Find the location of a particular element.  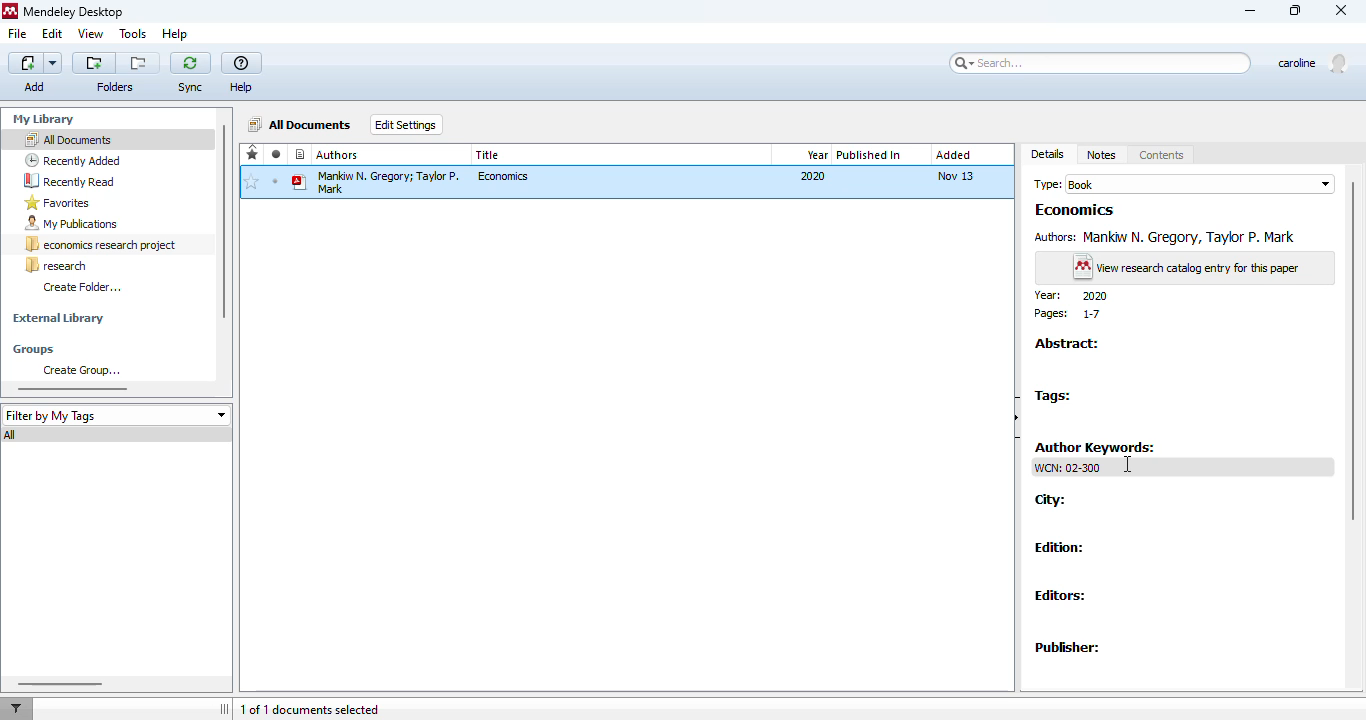

Economics is located at coordinates (1075, 209).